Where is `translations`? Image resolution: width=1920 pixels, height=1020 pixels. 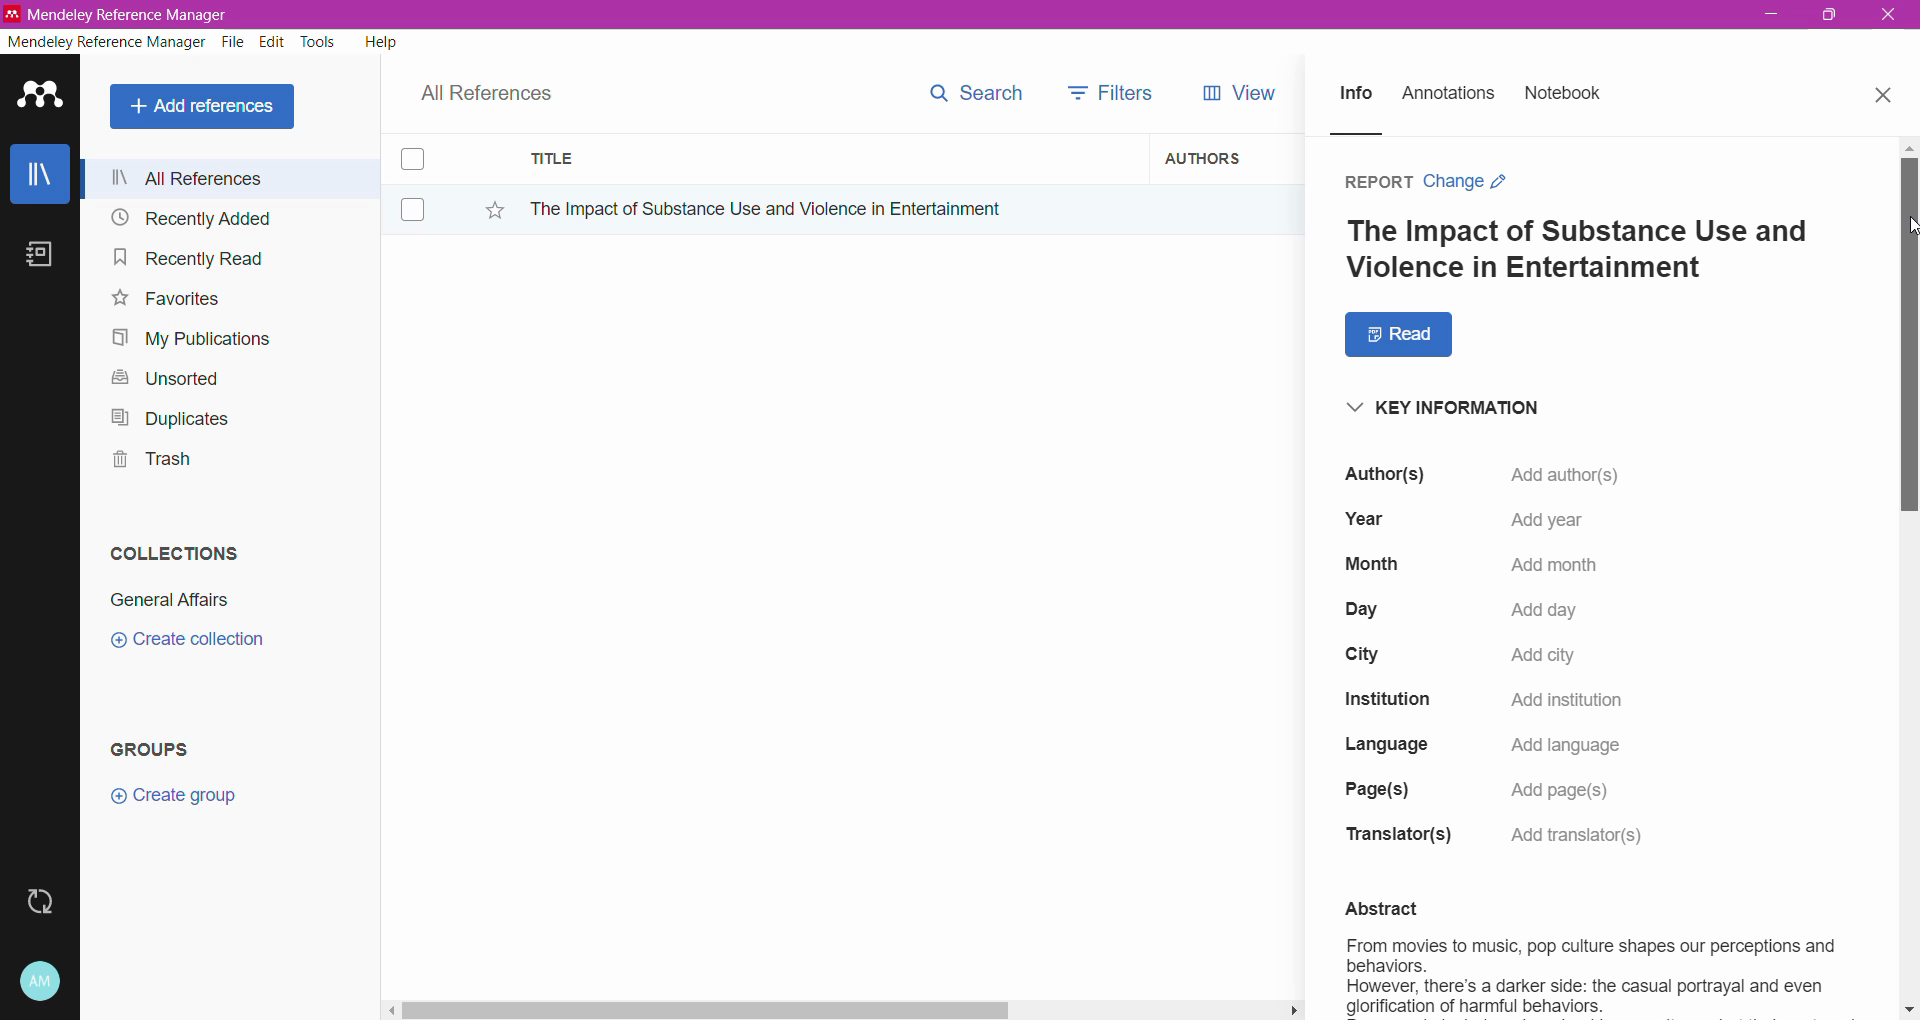
translations is located at coordinates (1501, 836).